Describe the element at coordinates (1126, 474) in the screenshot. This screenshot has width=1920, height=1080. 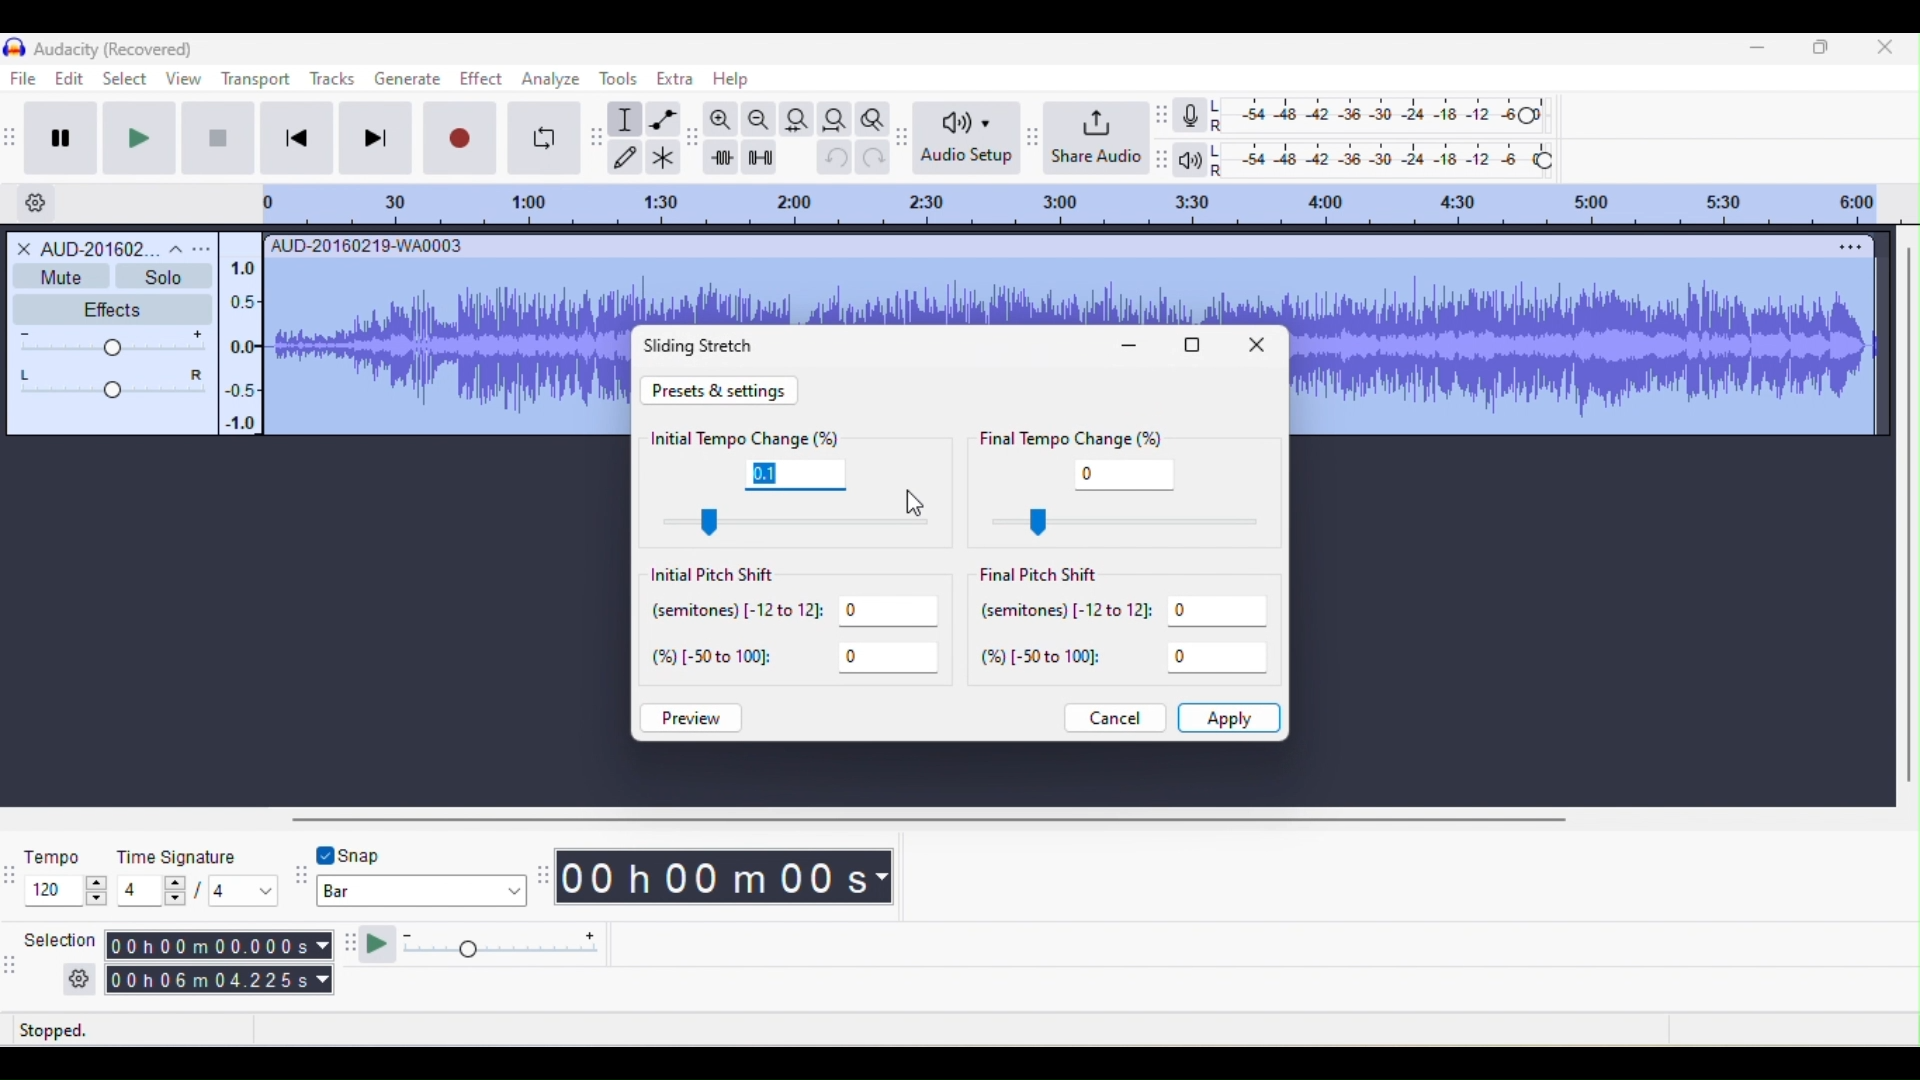
I see `0` at that location.